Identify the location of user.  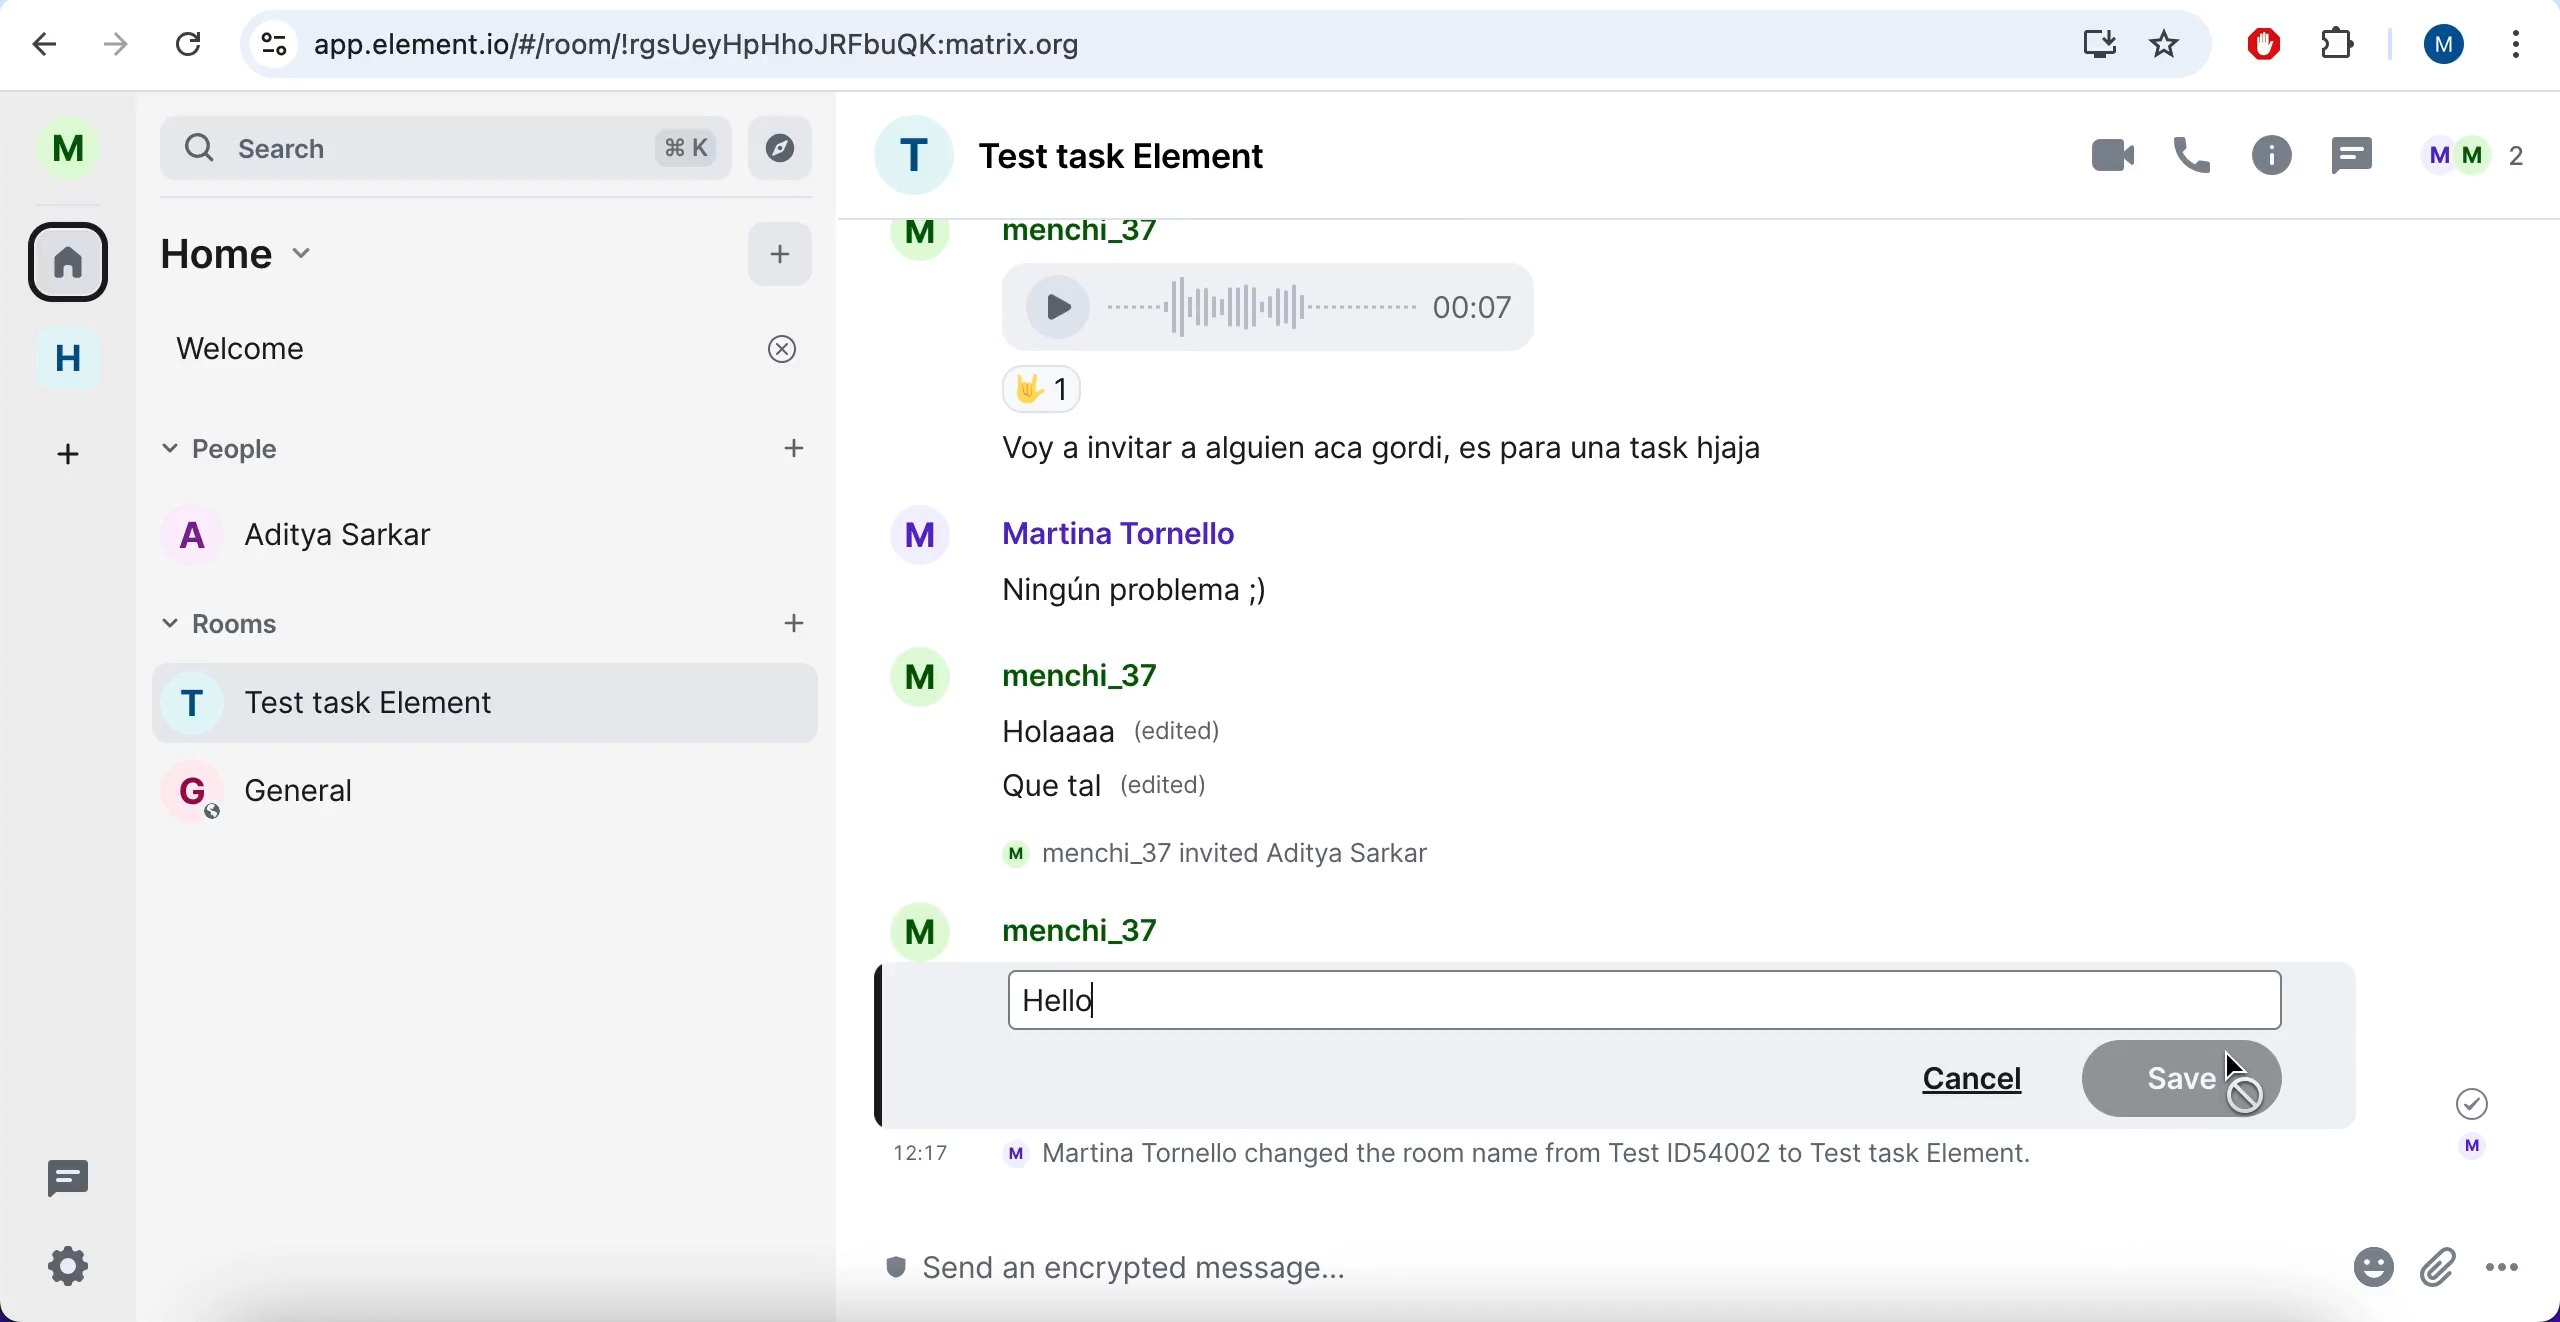
(82, 146).